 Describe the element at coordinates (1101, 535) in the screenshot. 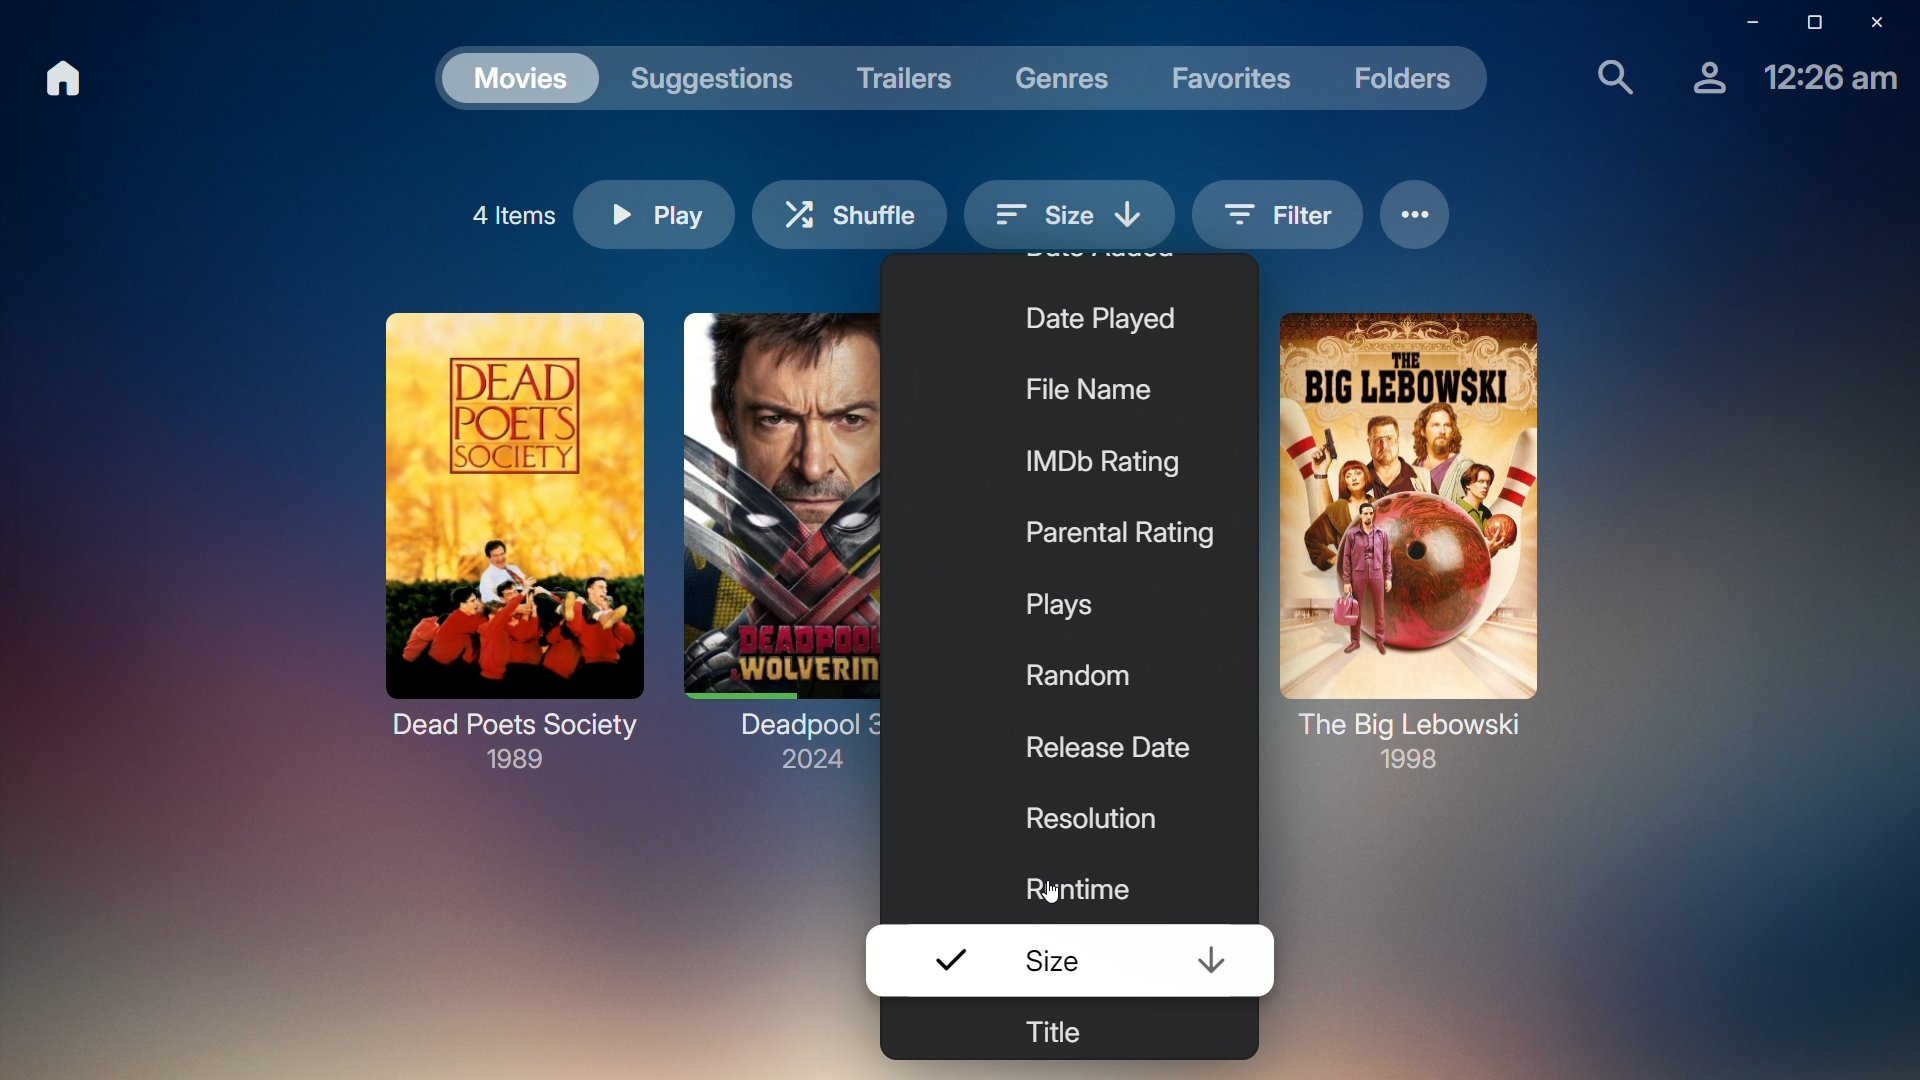

I see `Parental Rating` at that location.